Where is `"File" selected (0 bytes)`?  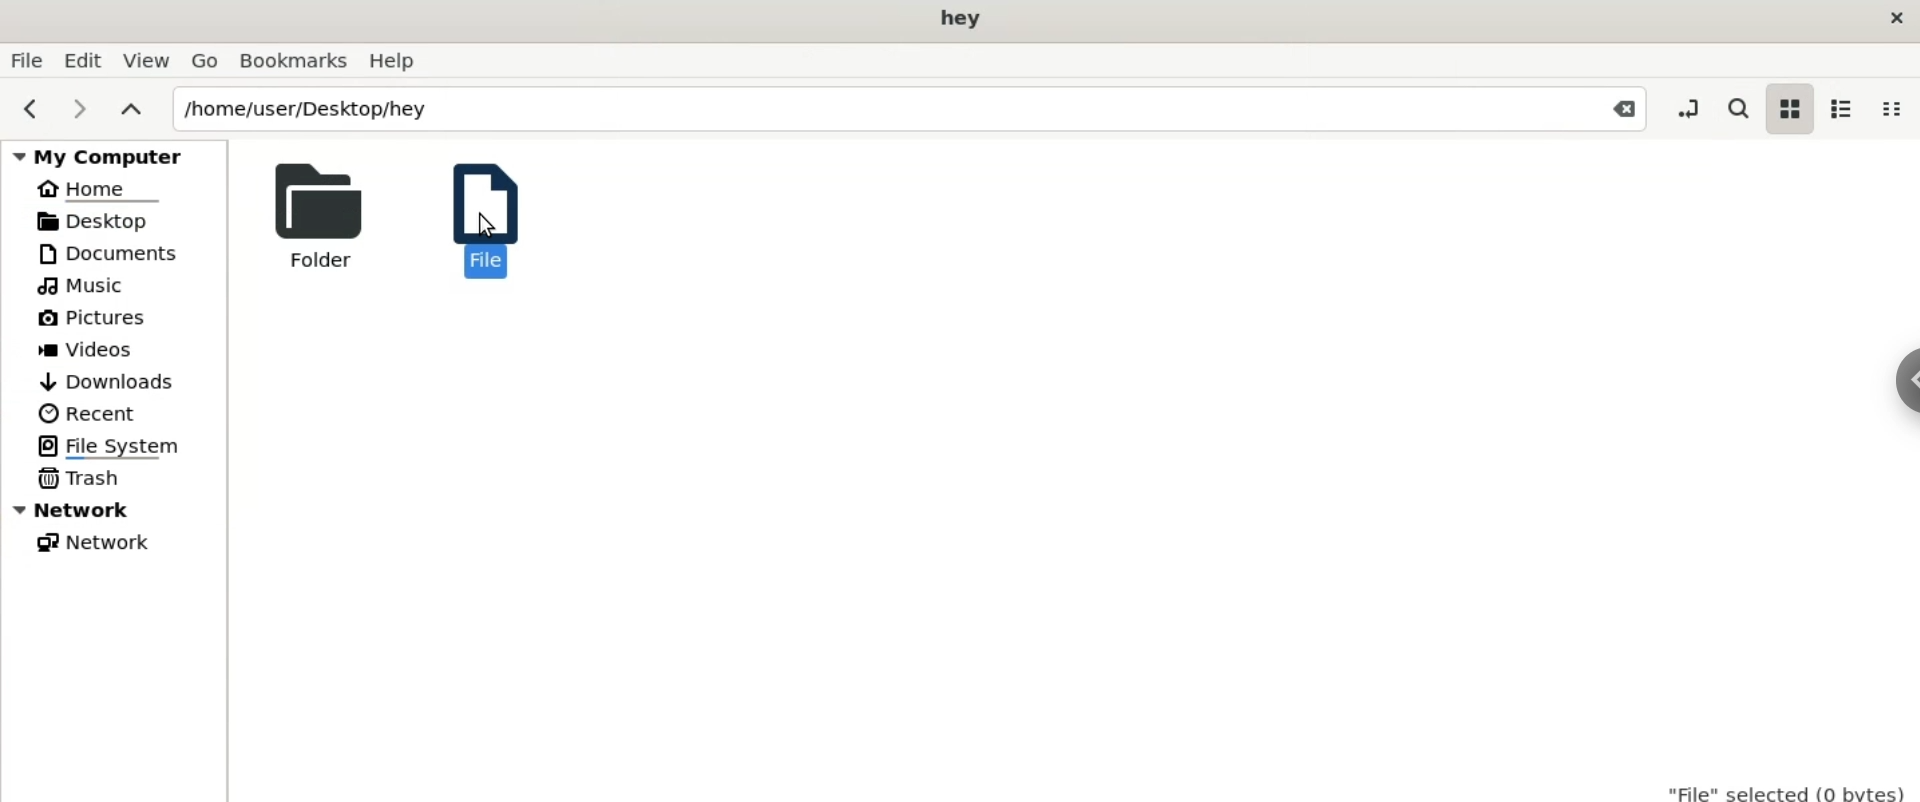 "File" selected (0 bytes) is located at coordinates (1788, 788).